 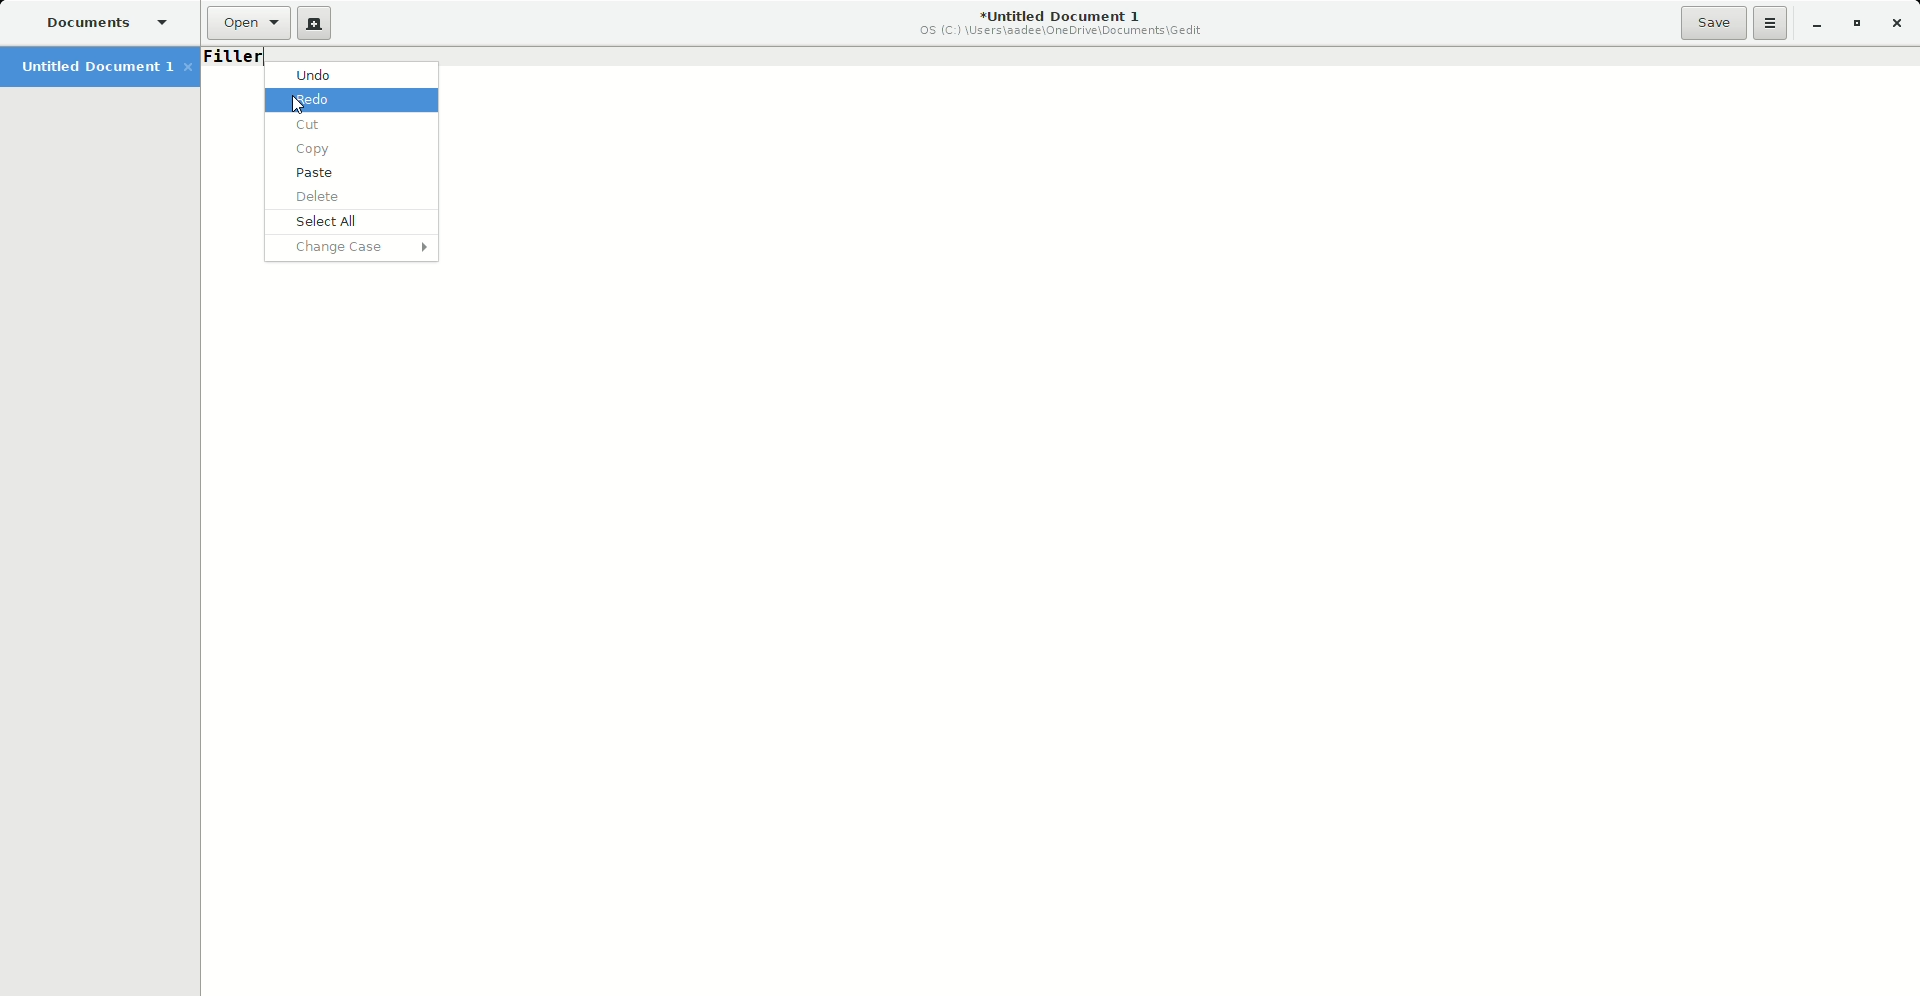 What do you see at coordinates (1816, 25) in the screenshot?
I see `Minimize` at bounding box center [1816, 25].